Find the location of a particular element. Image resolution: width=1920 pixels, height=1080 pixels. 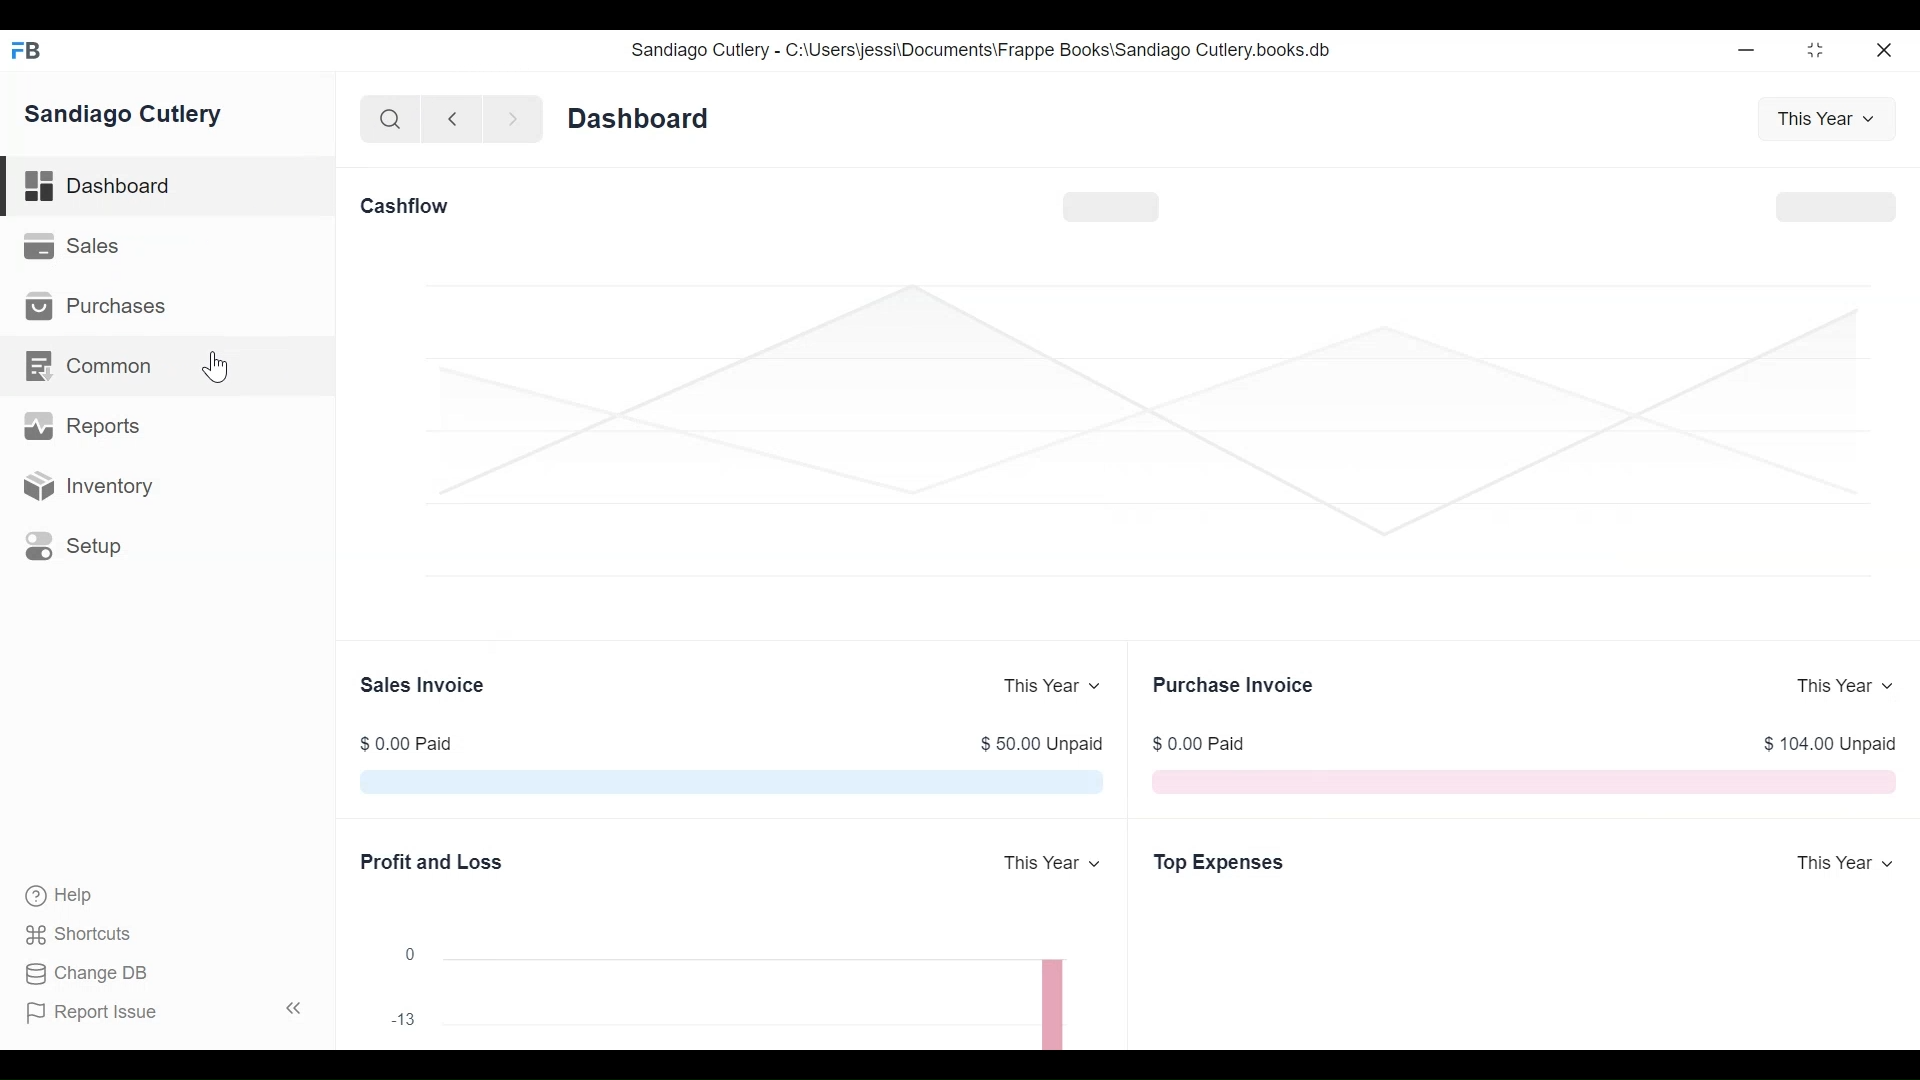

Close is located at coordinates (1887, 49).